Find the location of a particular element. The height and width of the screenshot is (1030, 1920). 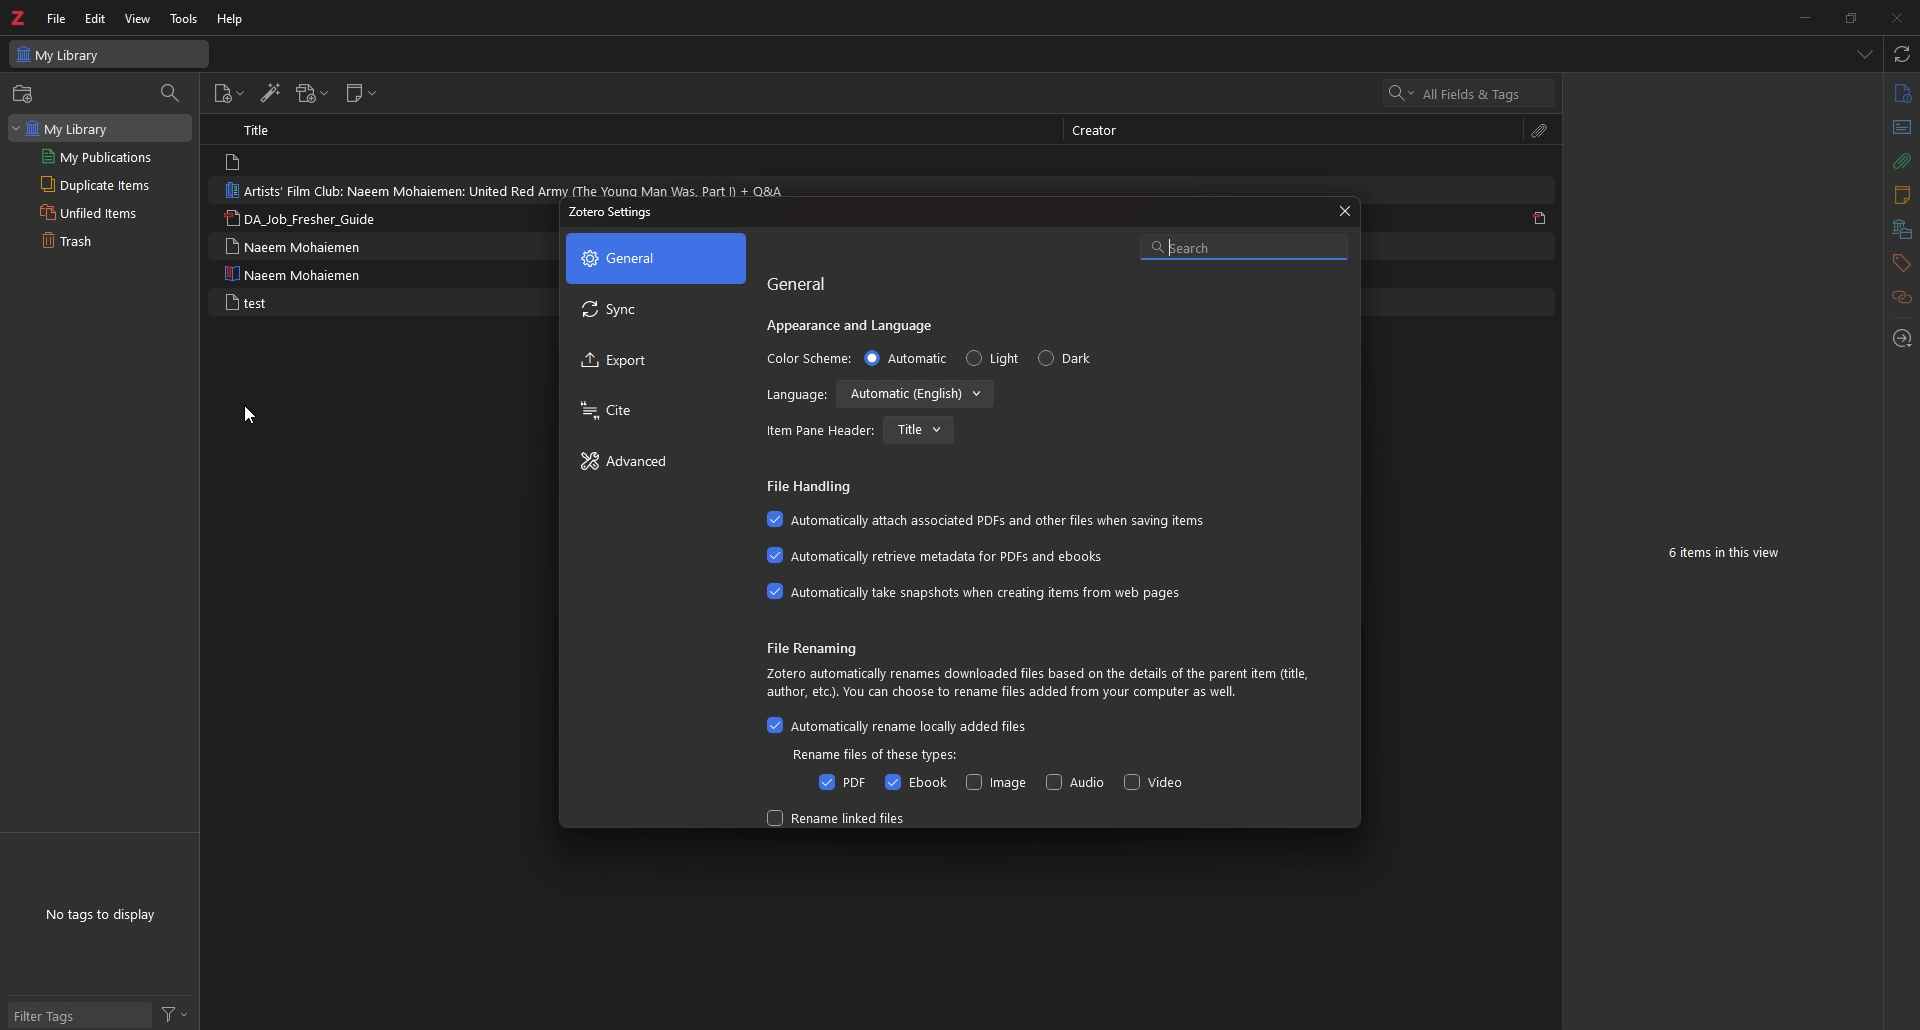

tools is located at coordinates (185, 18).